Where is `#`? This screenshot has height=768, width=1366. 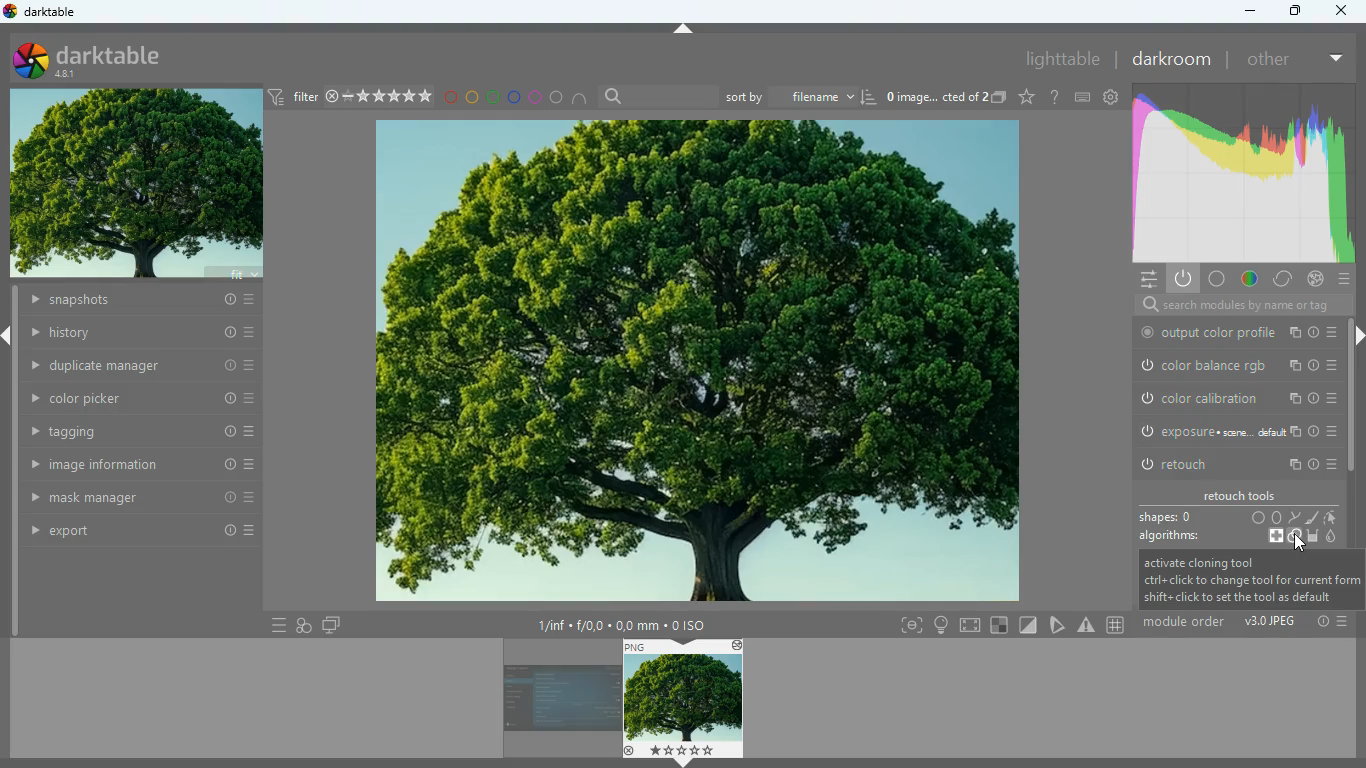
# is located at coordinates (1118, 625).